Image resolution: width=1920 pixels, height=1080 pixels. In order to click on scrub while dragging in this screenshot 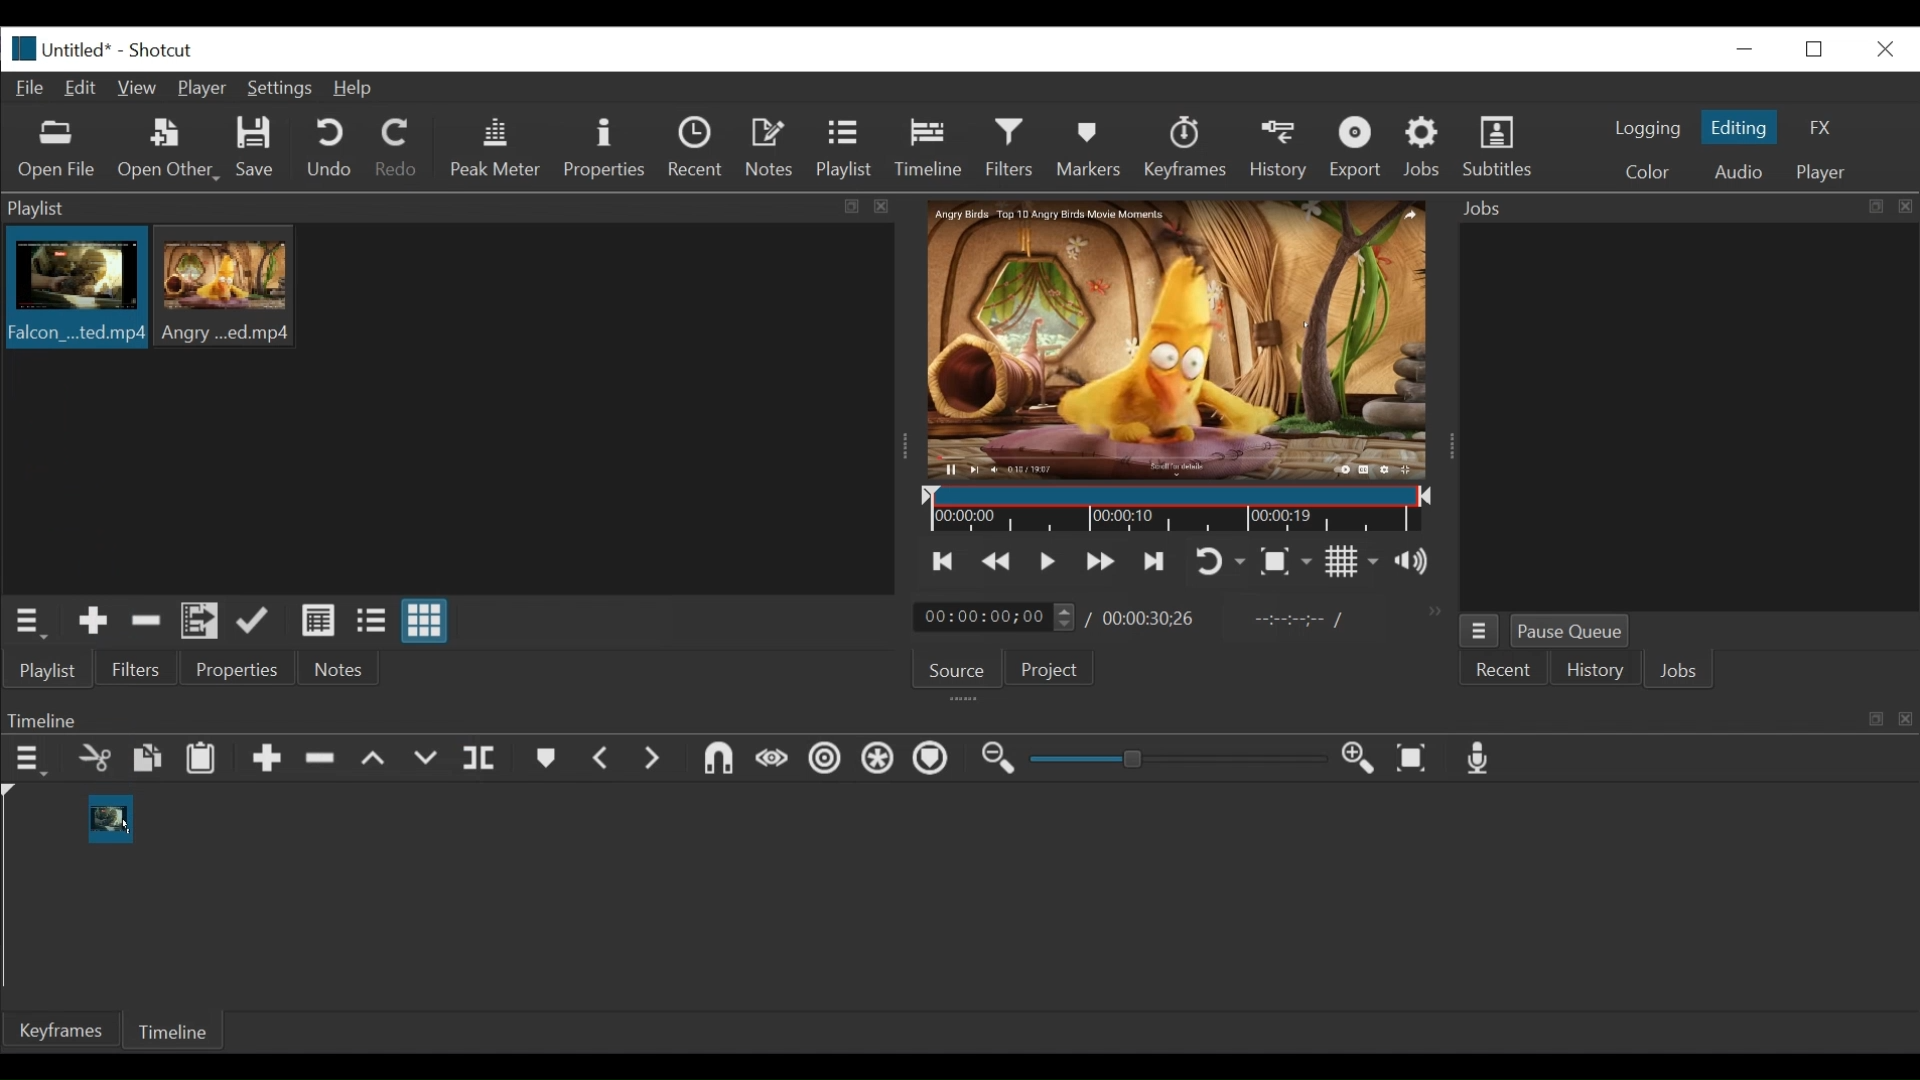, I will do `click(773, 760)`.